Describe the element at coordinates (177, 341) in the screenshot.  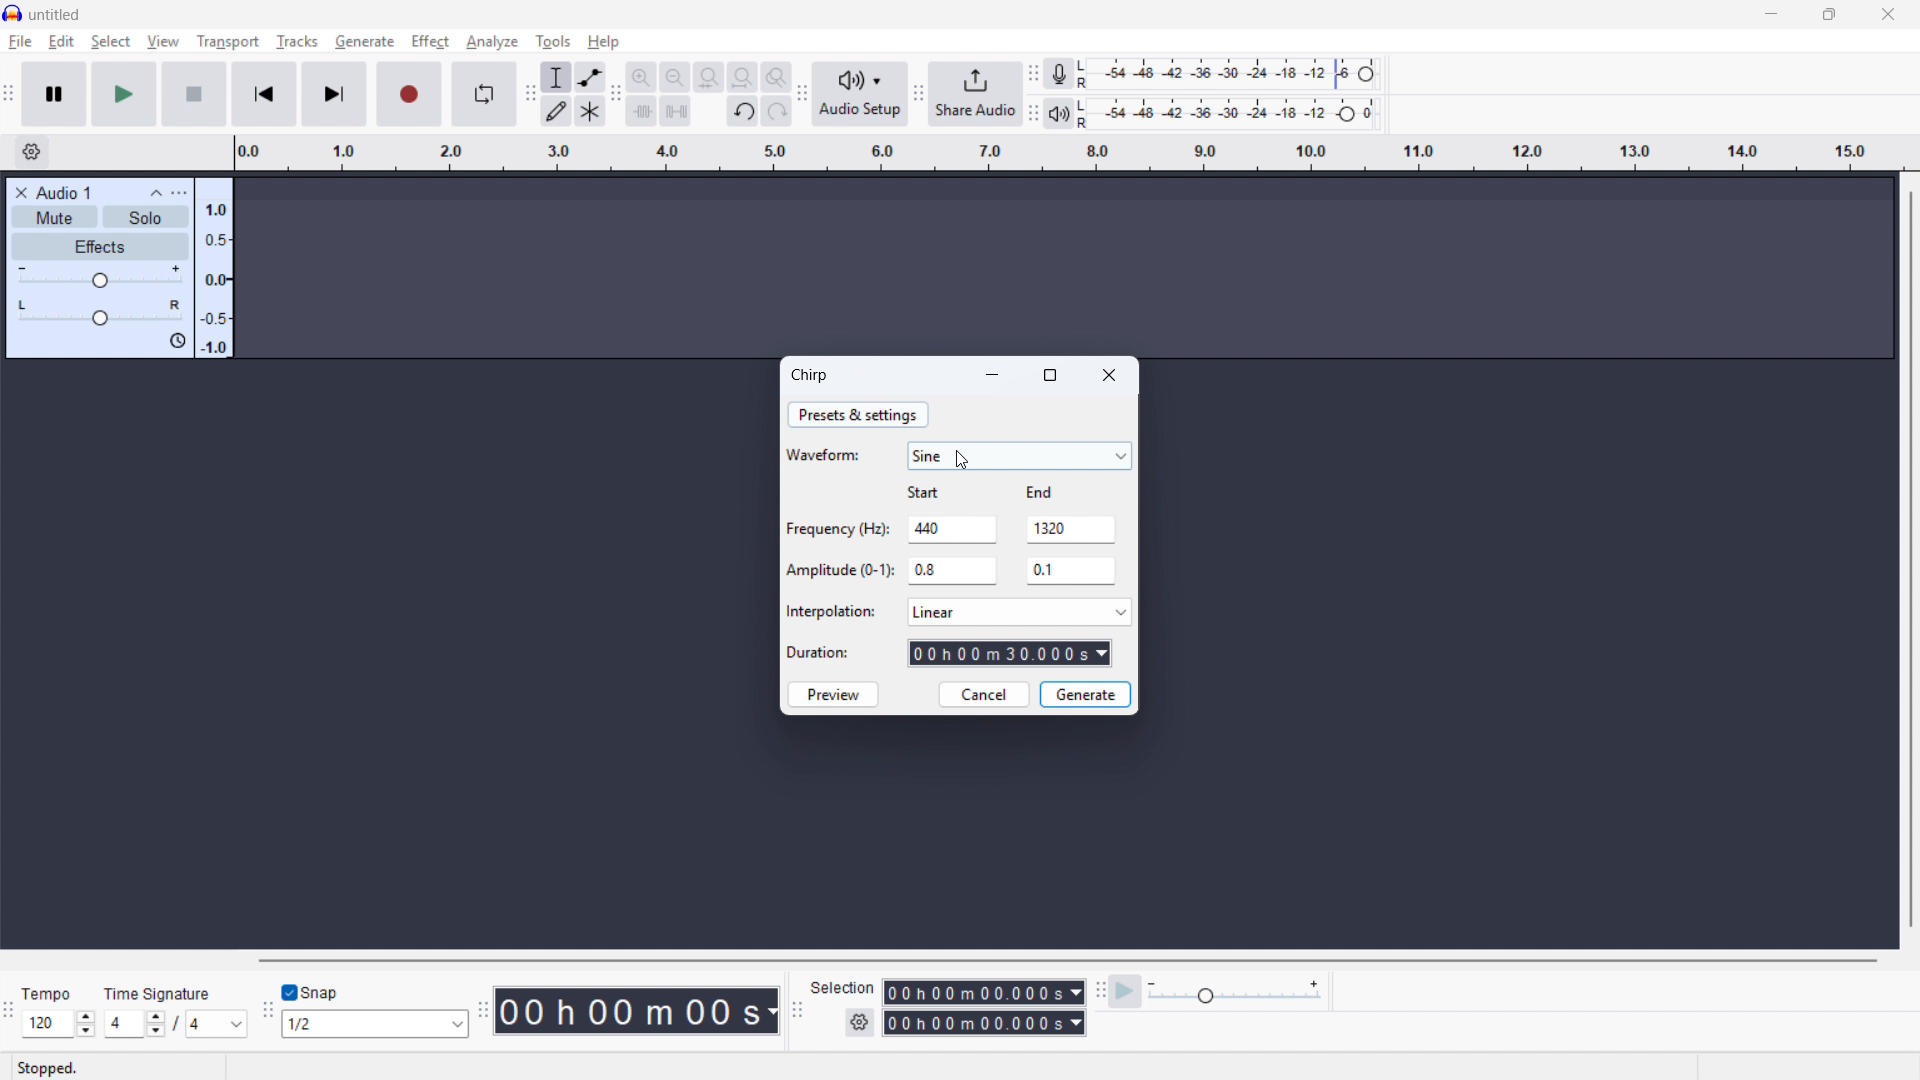
I see `Sync lock on ` at that location.